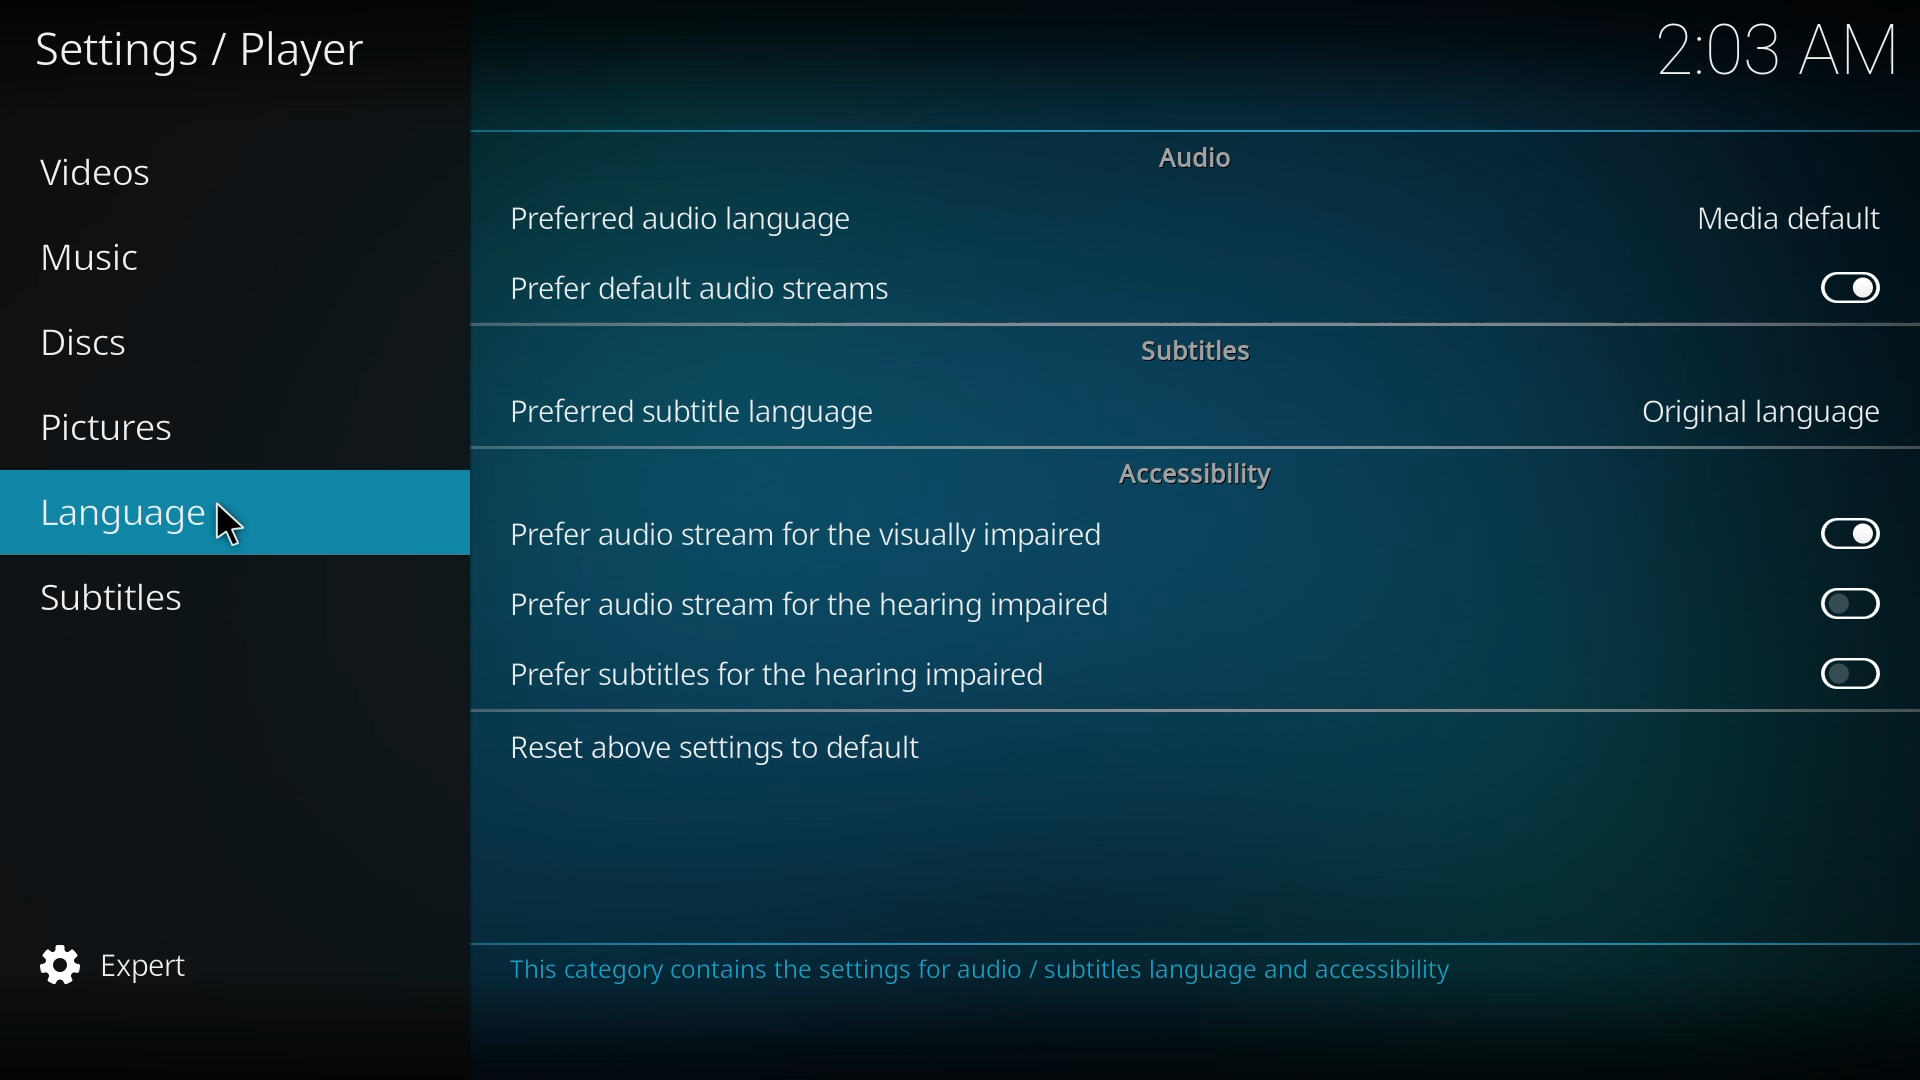 The width and height of the screenshot is (1920, 1080). What do you see at coordinates (123, 509) in the screenshot?
I see `language` at bounding box center [123, 509].